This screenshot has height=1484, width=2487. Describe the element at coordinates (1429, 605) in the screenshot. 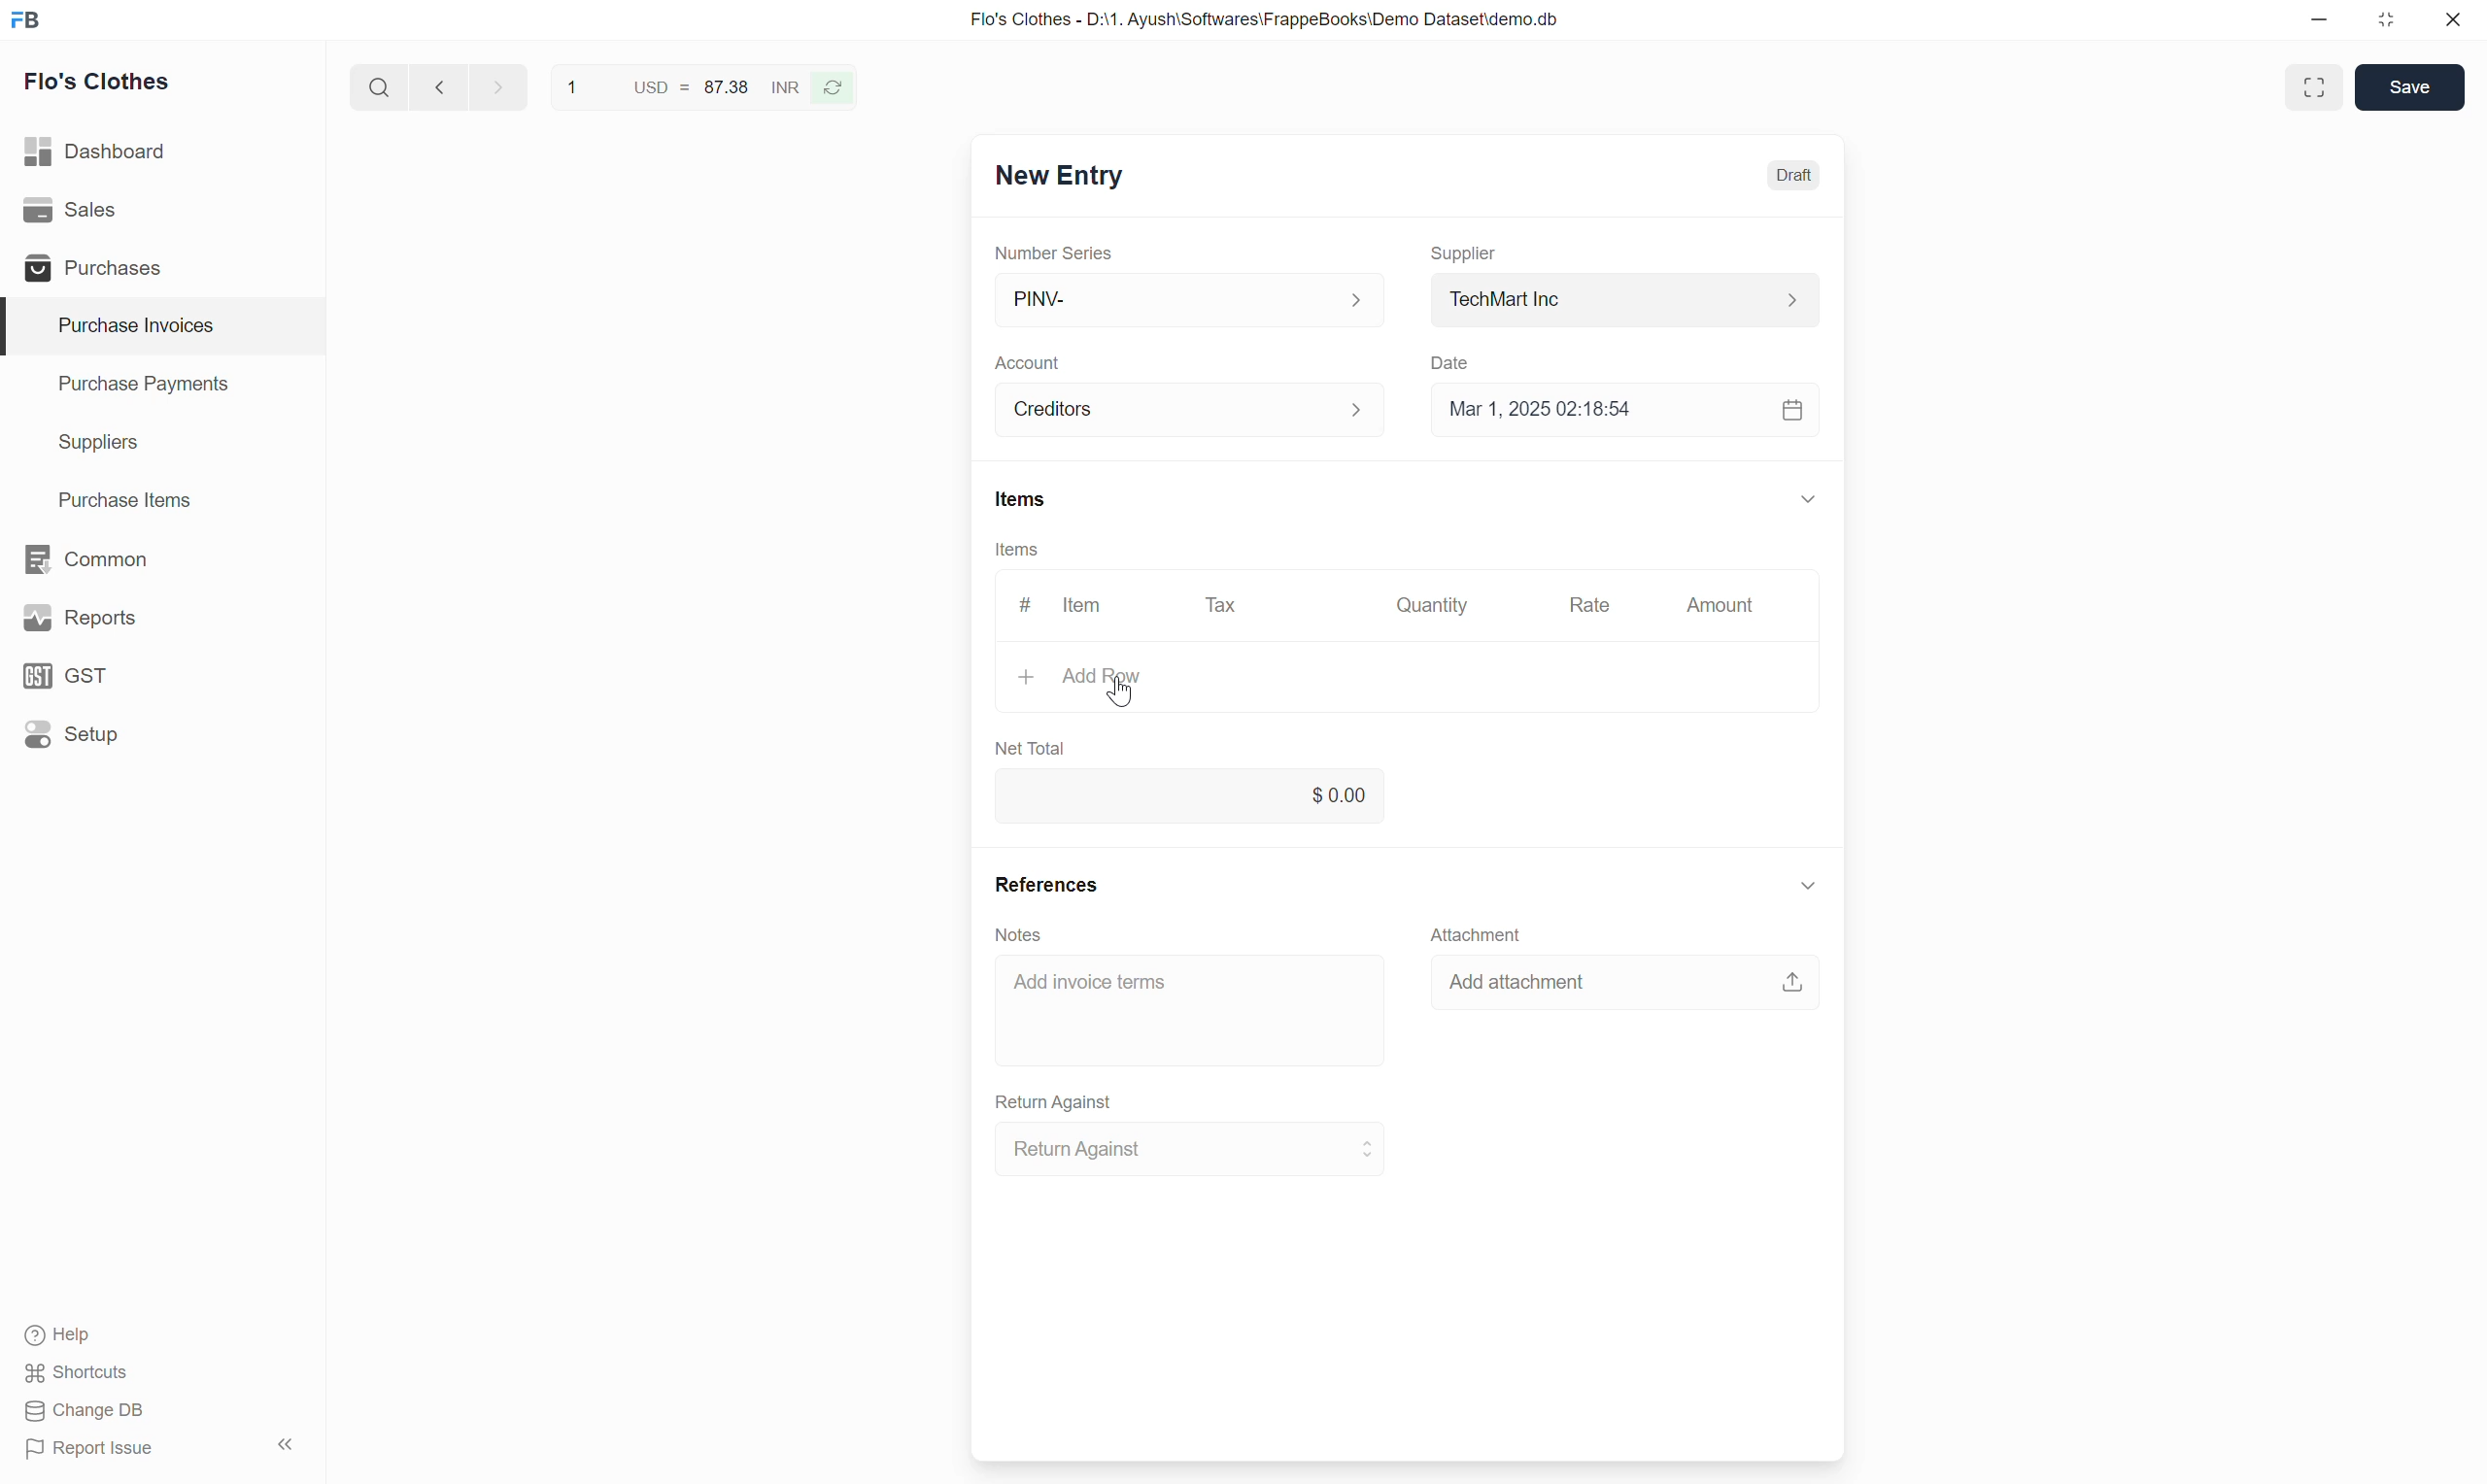

I see `Quantity` at that location.